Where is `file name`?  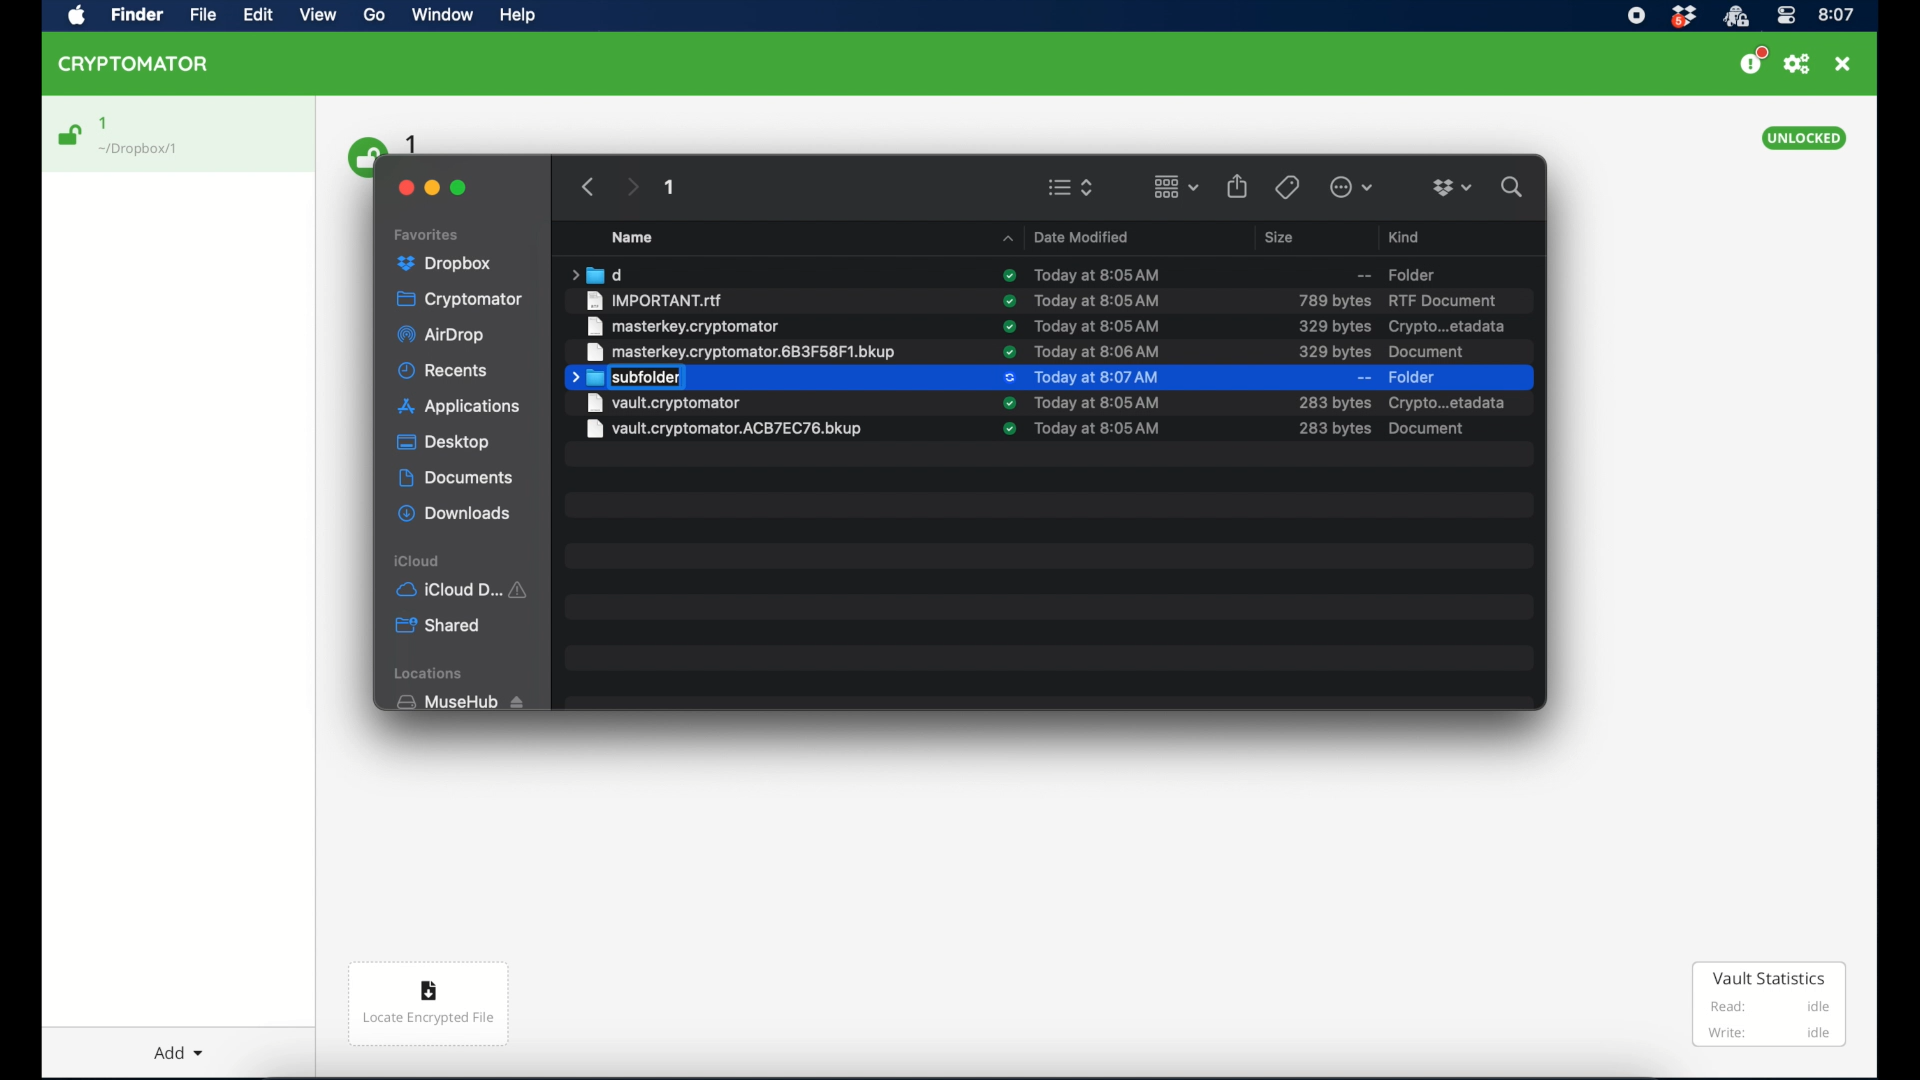 file name is located at coordinates (728, 433).